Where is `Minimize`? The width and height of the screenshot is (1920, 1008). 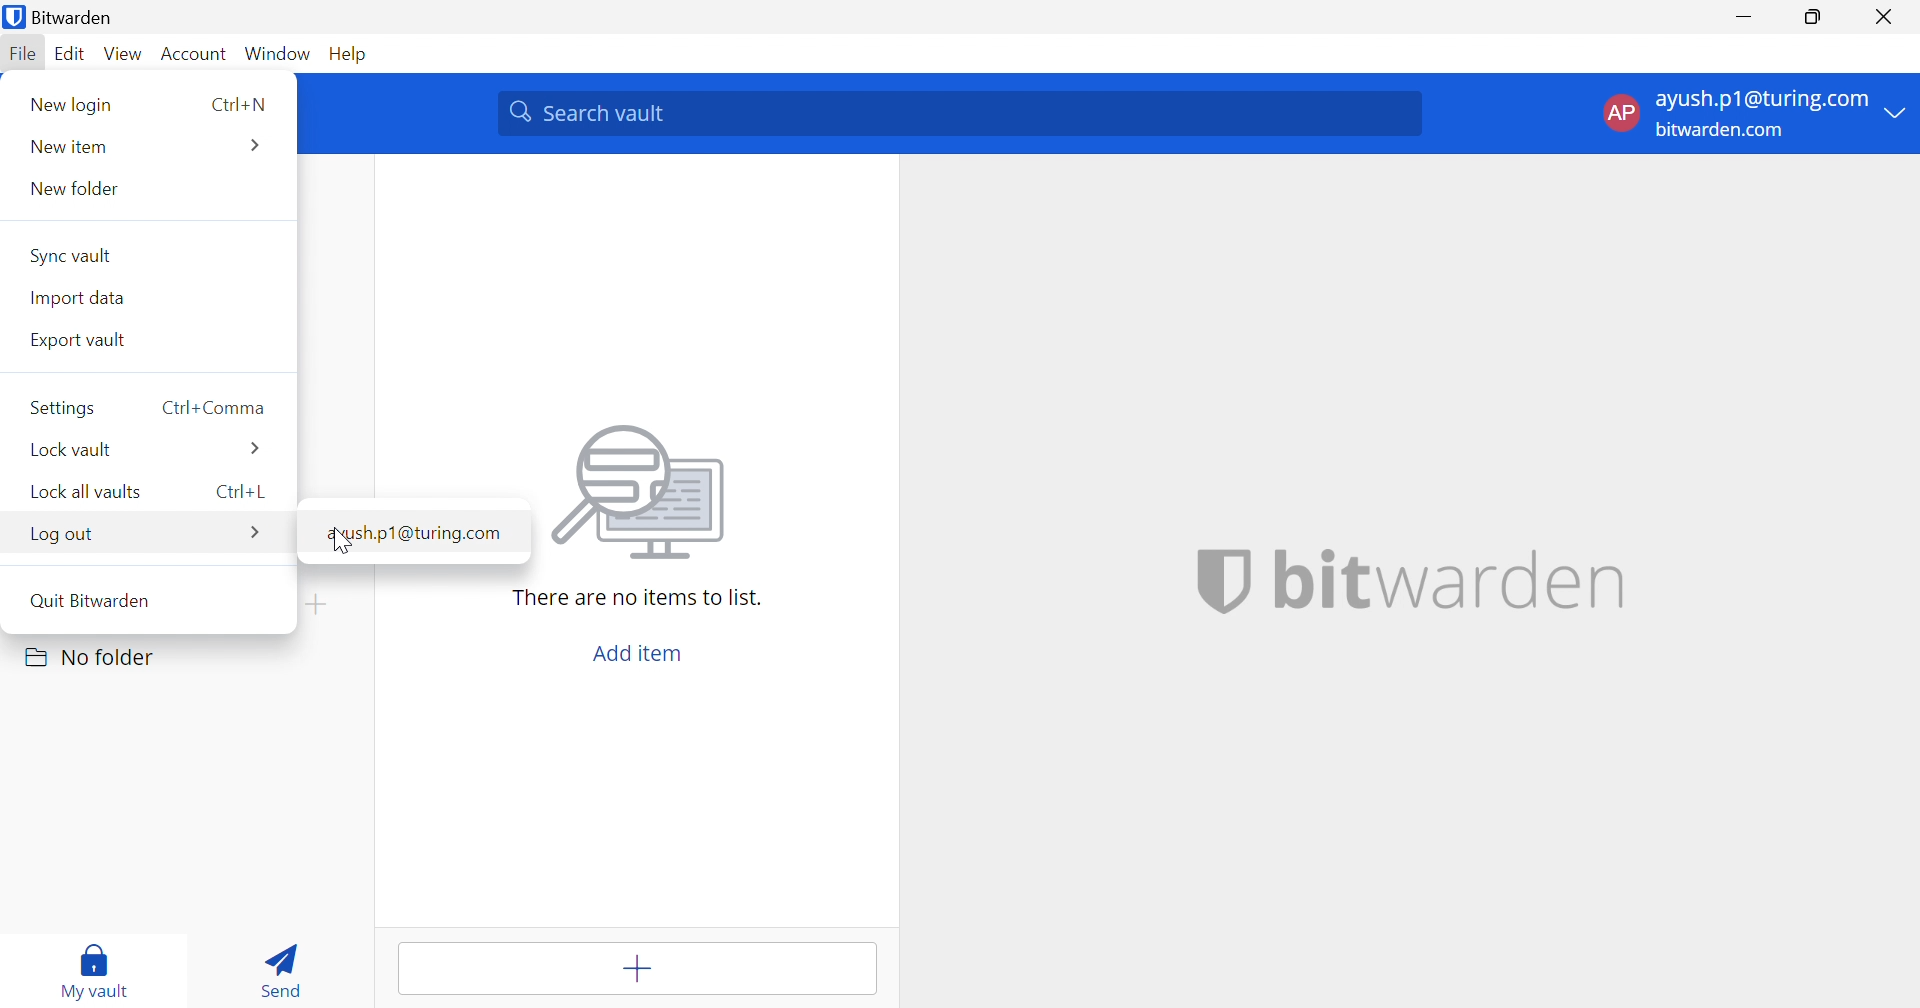 Minimize is located at coordinates (1748, 16).